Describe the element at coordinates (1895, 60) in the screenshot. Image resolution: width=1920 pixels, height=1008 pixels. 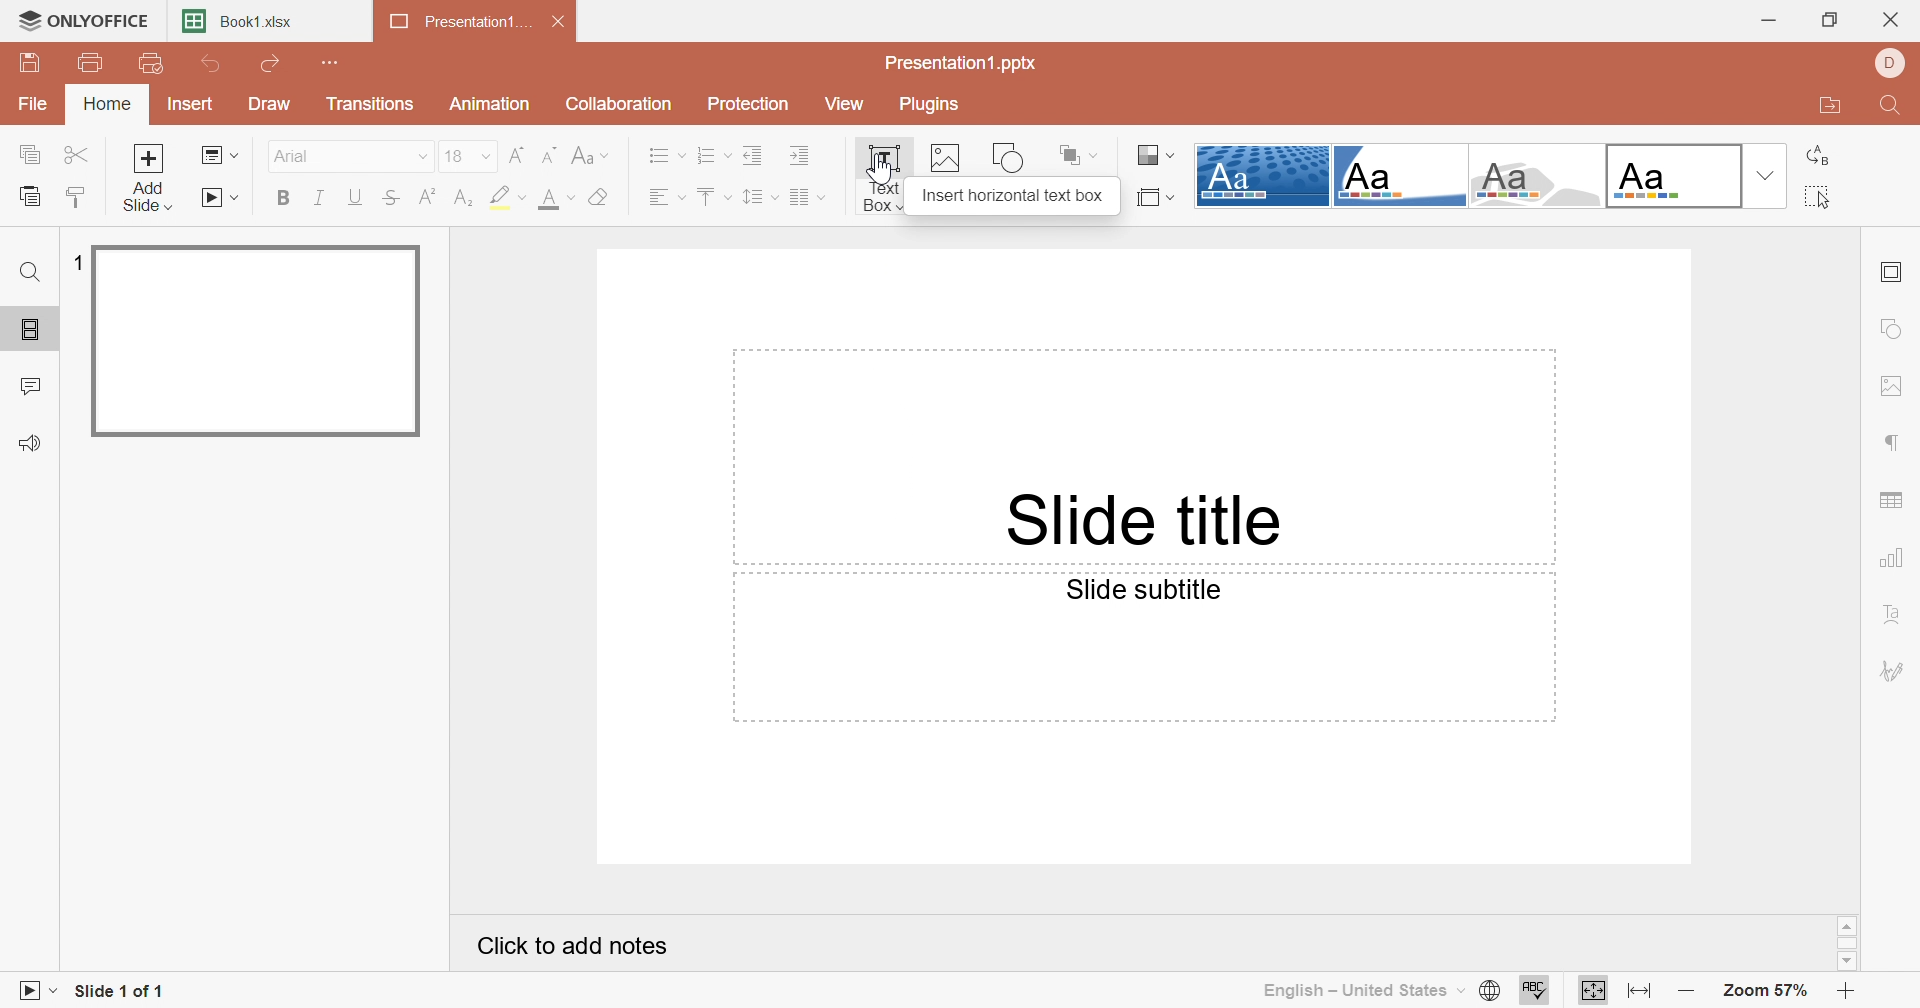
I see `DELL` at that location.